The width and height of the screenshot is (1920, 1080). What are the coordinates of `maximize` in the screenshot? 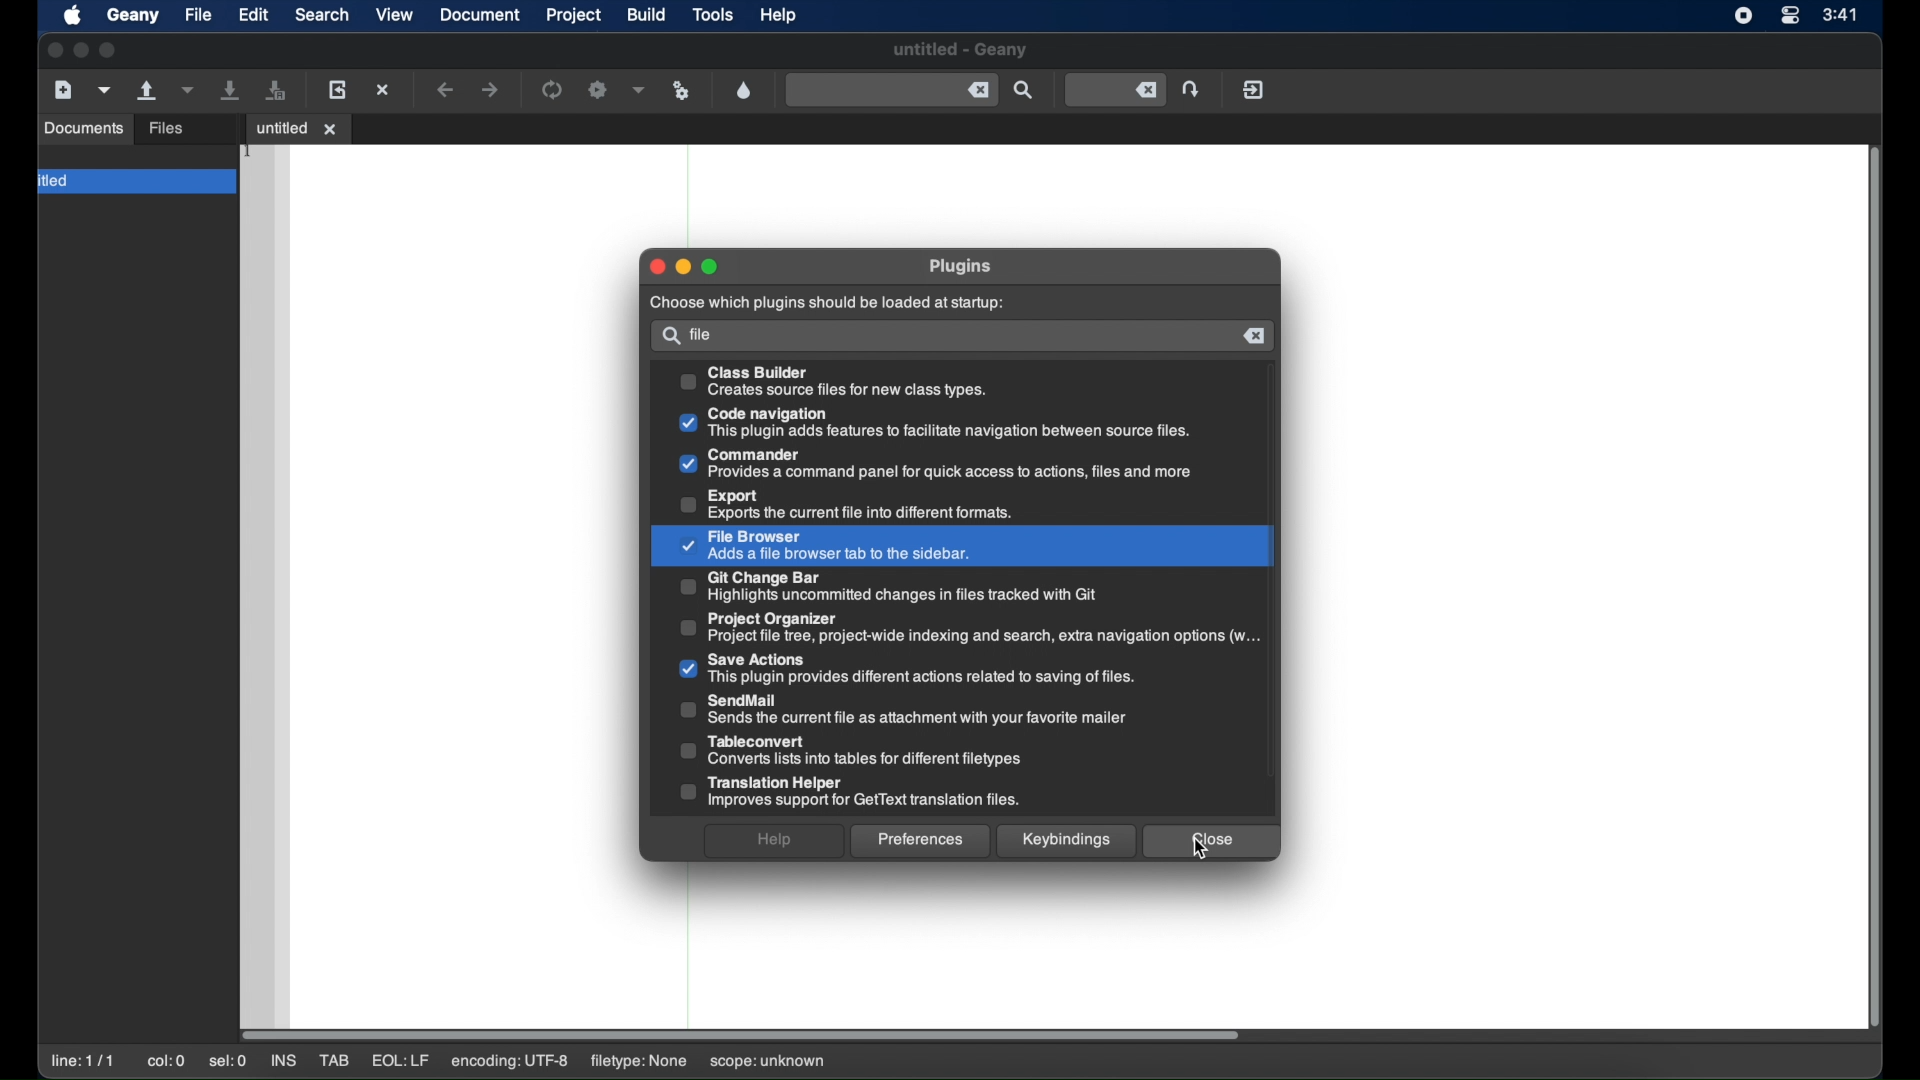 It's located at (108, 50).